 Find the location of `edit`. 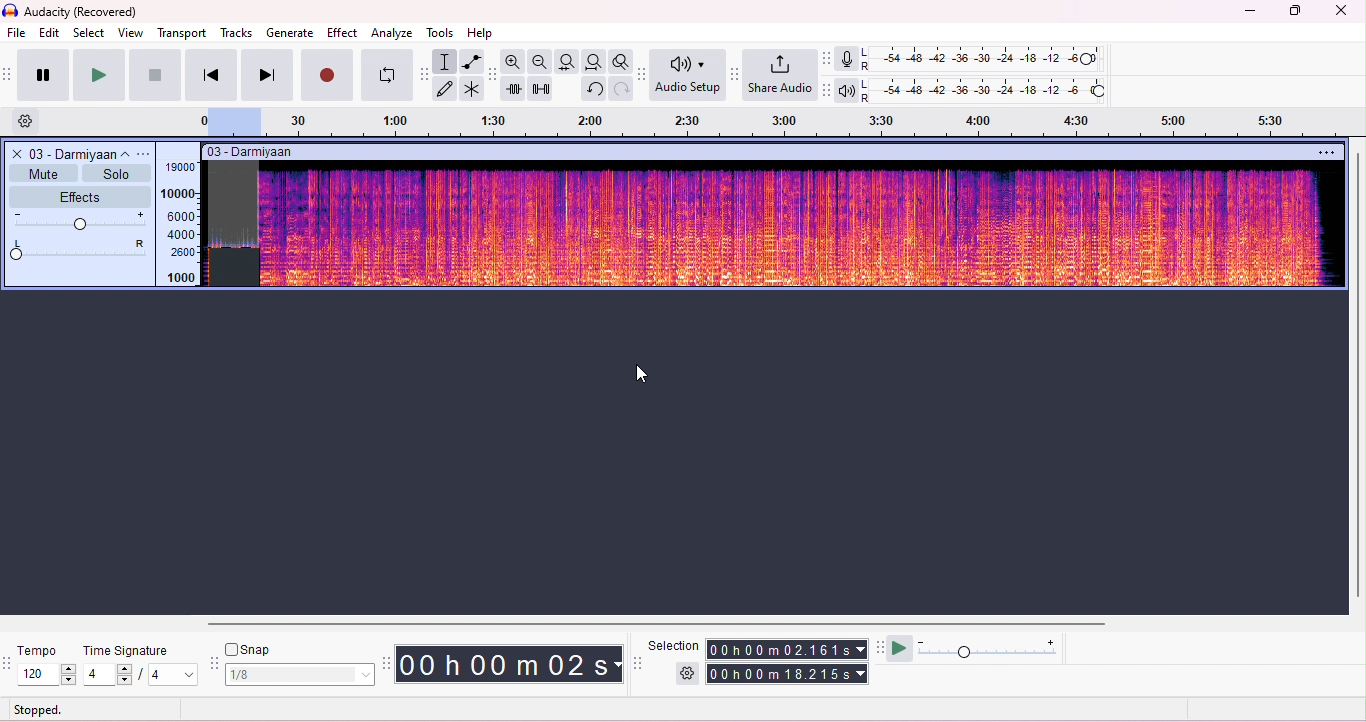

edit is located at coordinates (50, 34).